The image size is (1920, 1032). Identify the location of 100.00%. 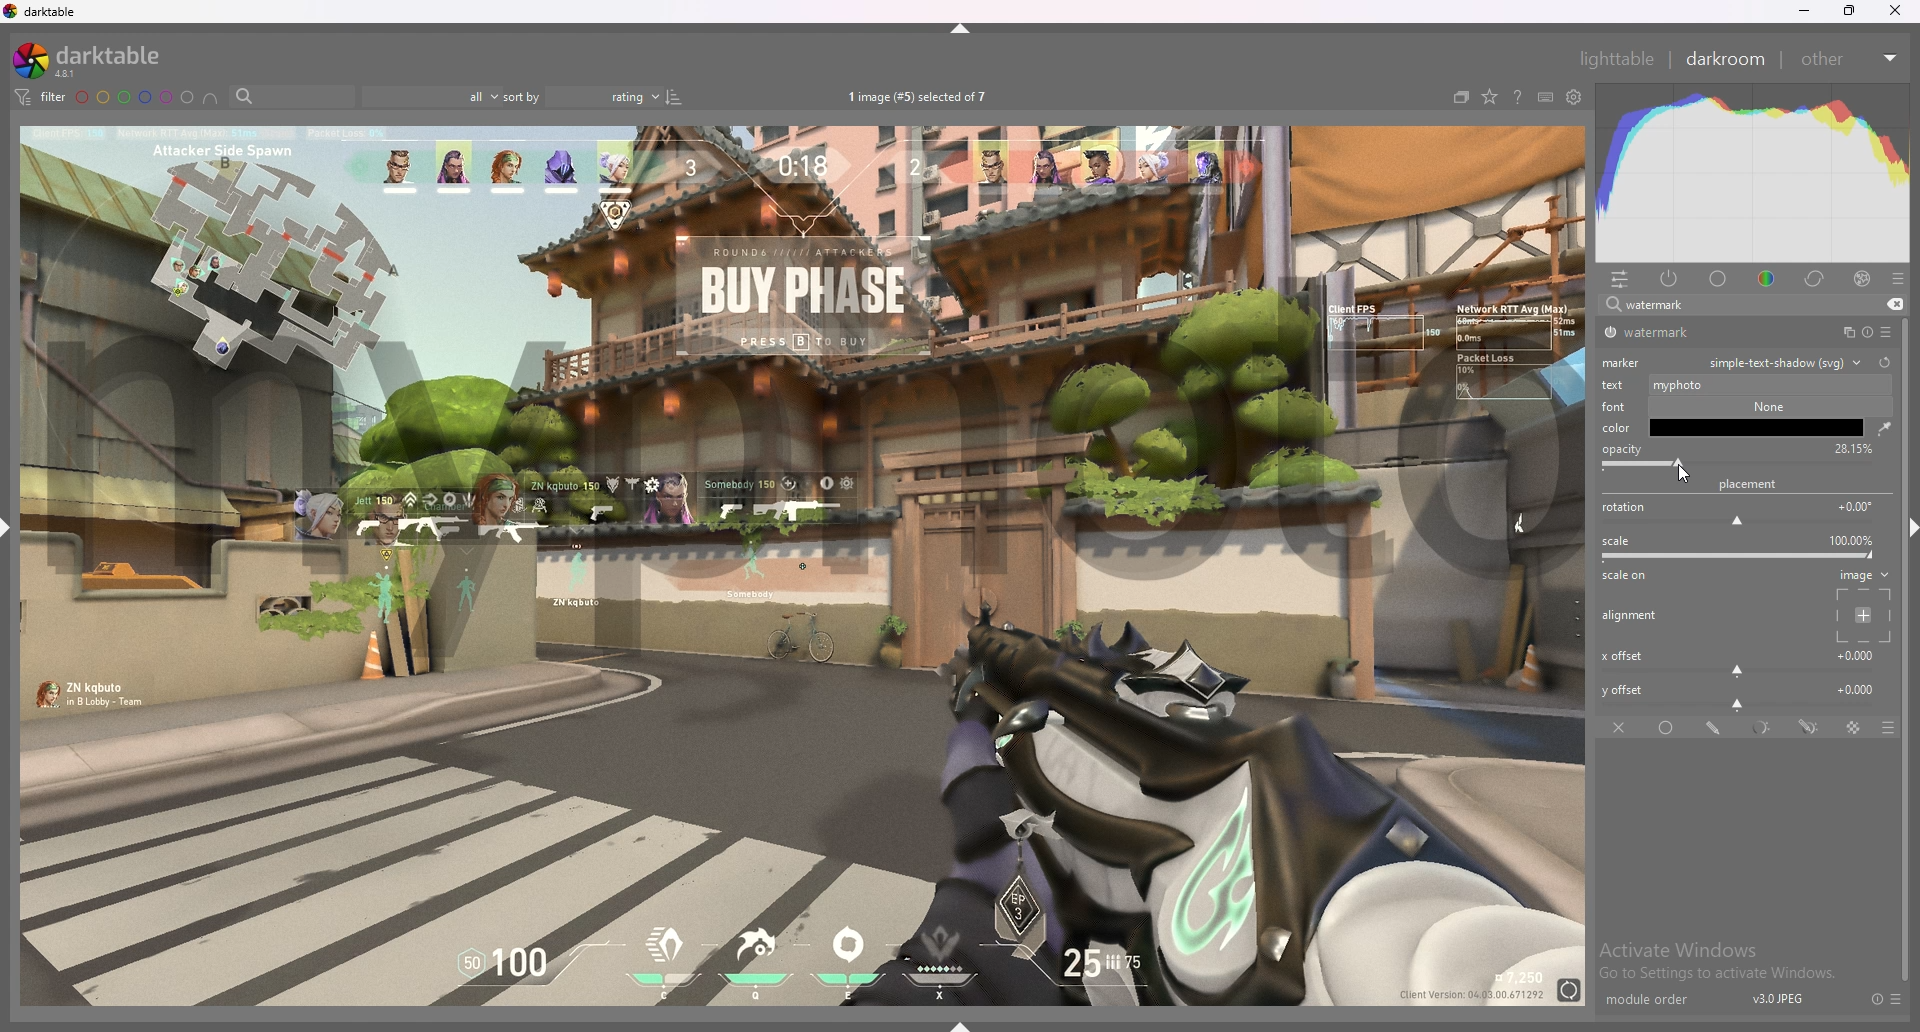
(1845, 448).